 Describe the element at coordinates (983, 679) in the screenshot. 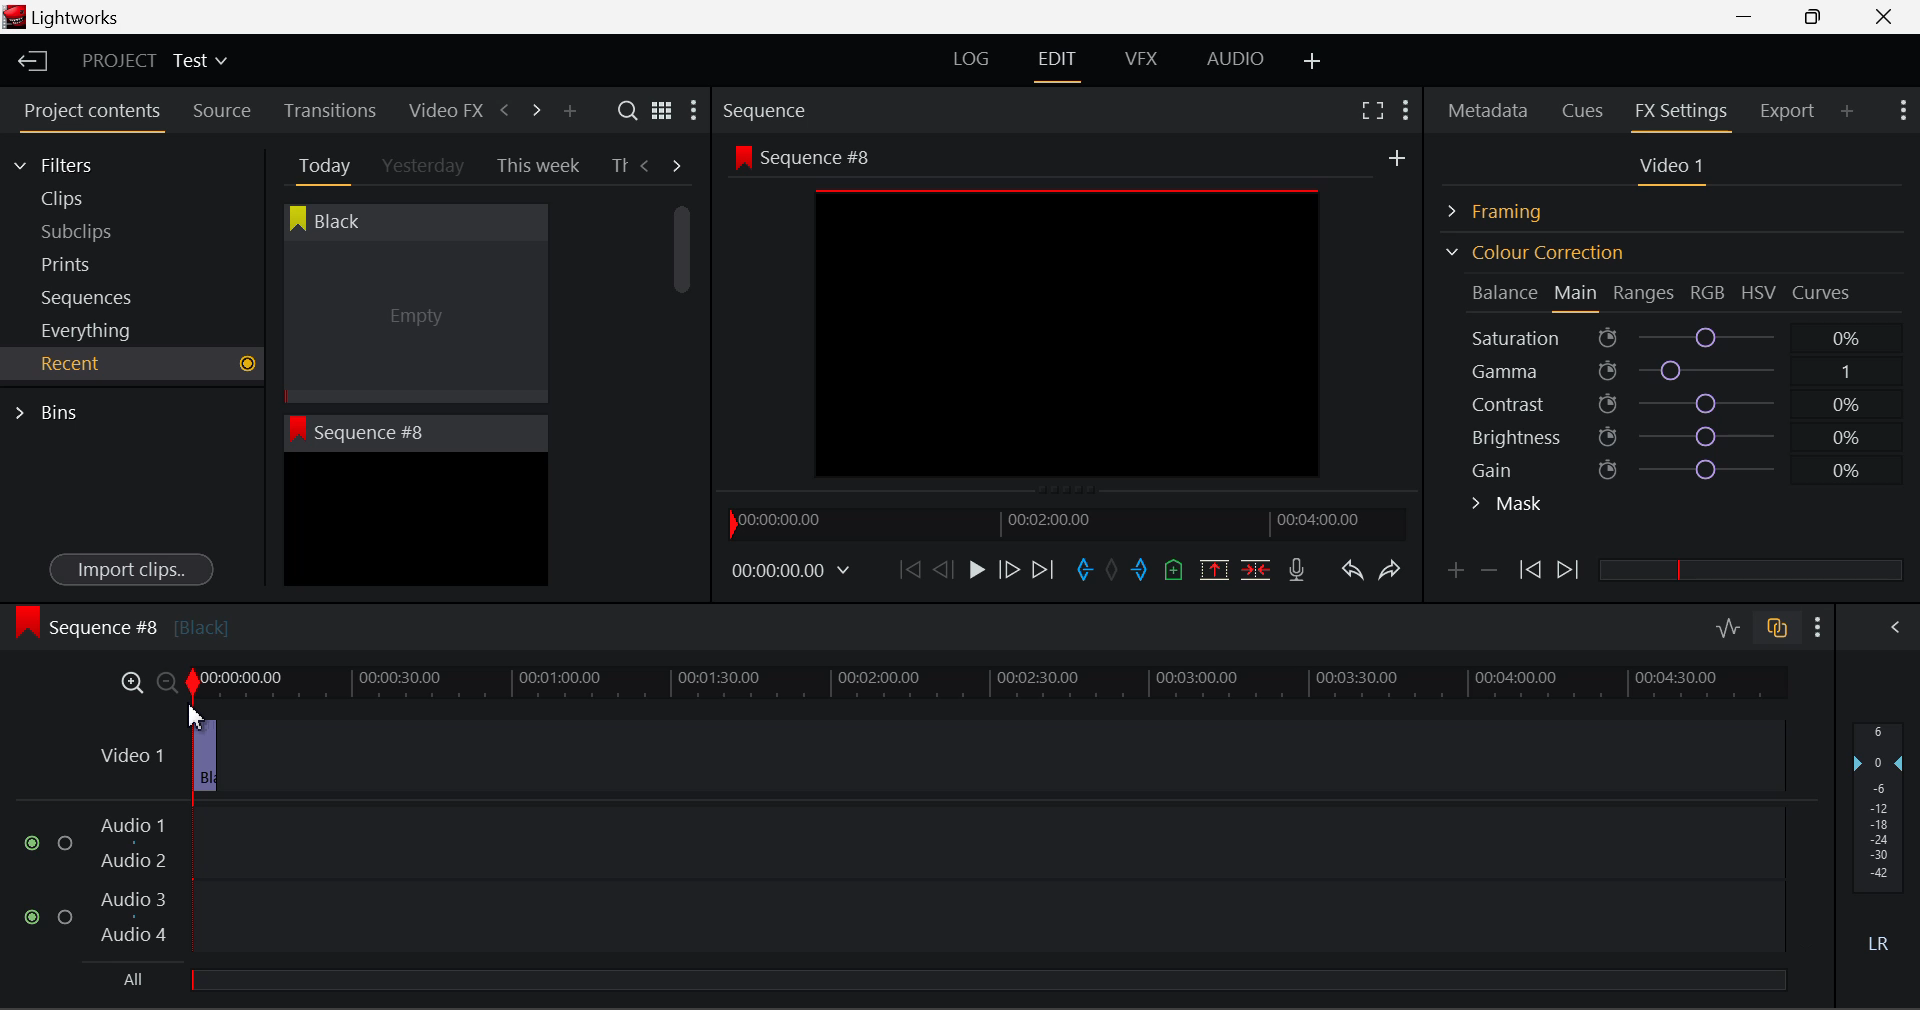

I see `Project Timeline` at that location.